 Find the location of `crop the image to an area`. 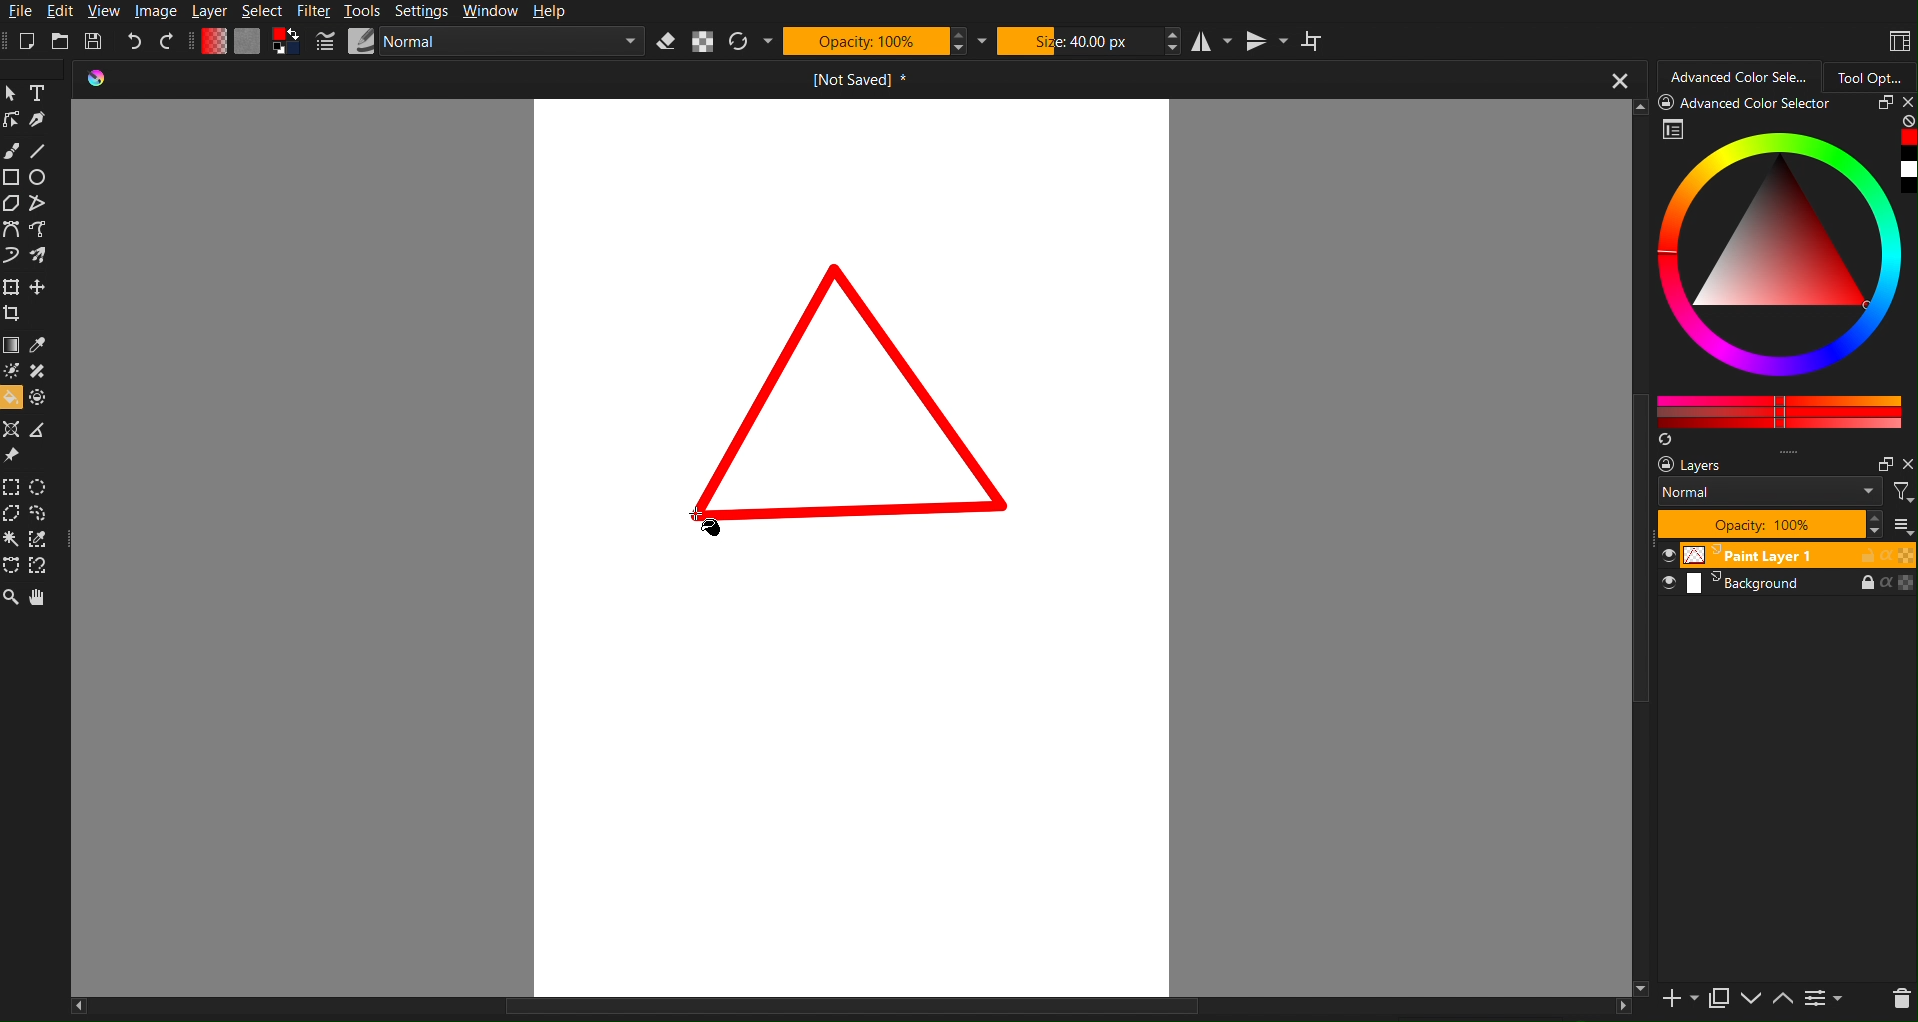

crop the image to an area is located at coordinates (12, 315).